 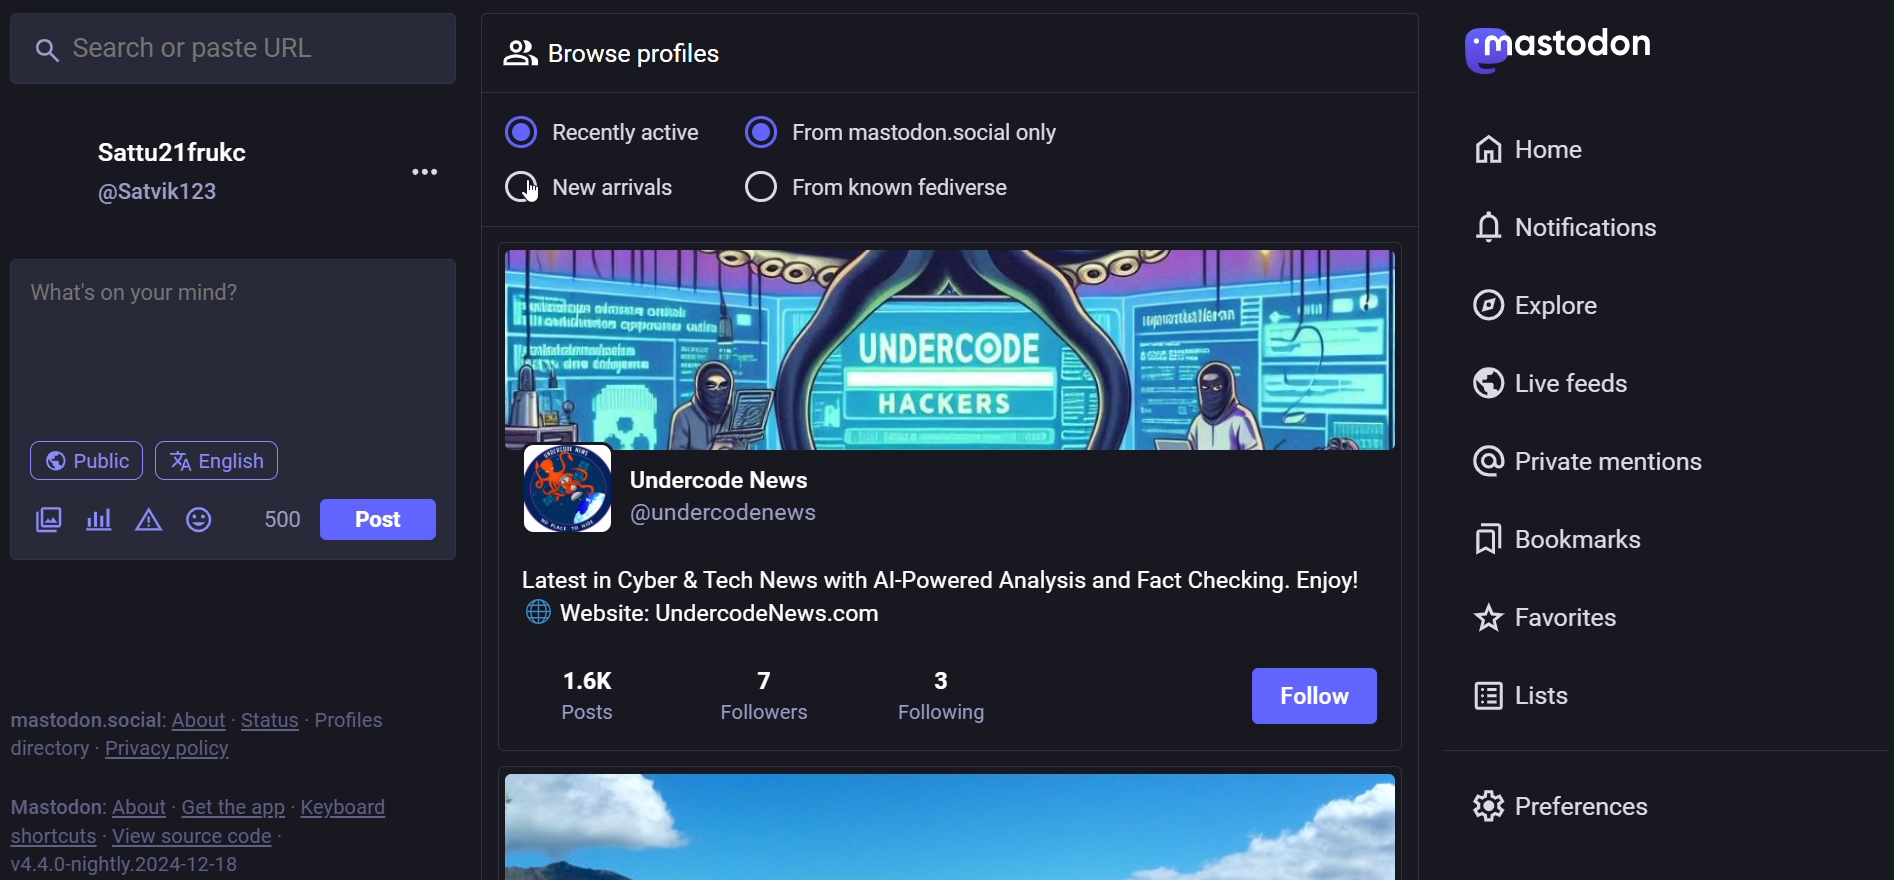 I want to click on 1.6K posts, so click(x=586, y=694).